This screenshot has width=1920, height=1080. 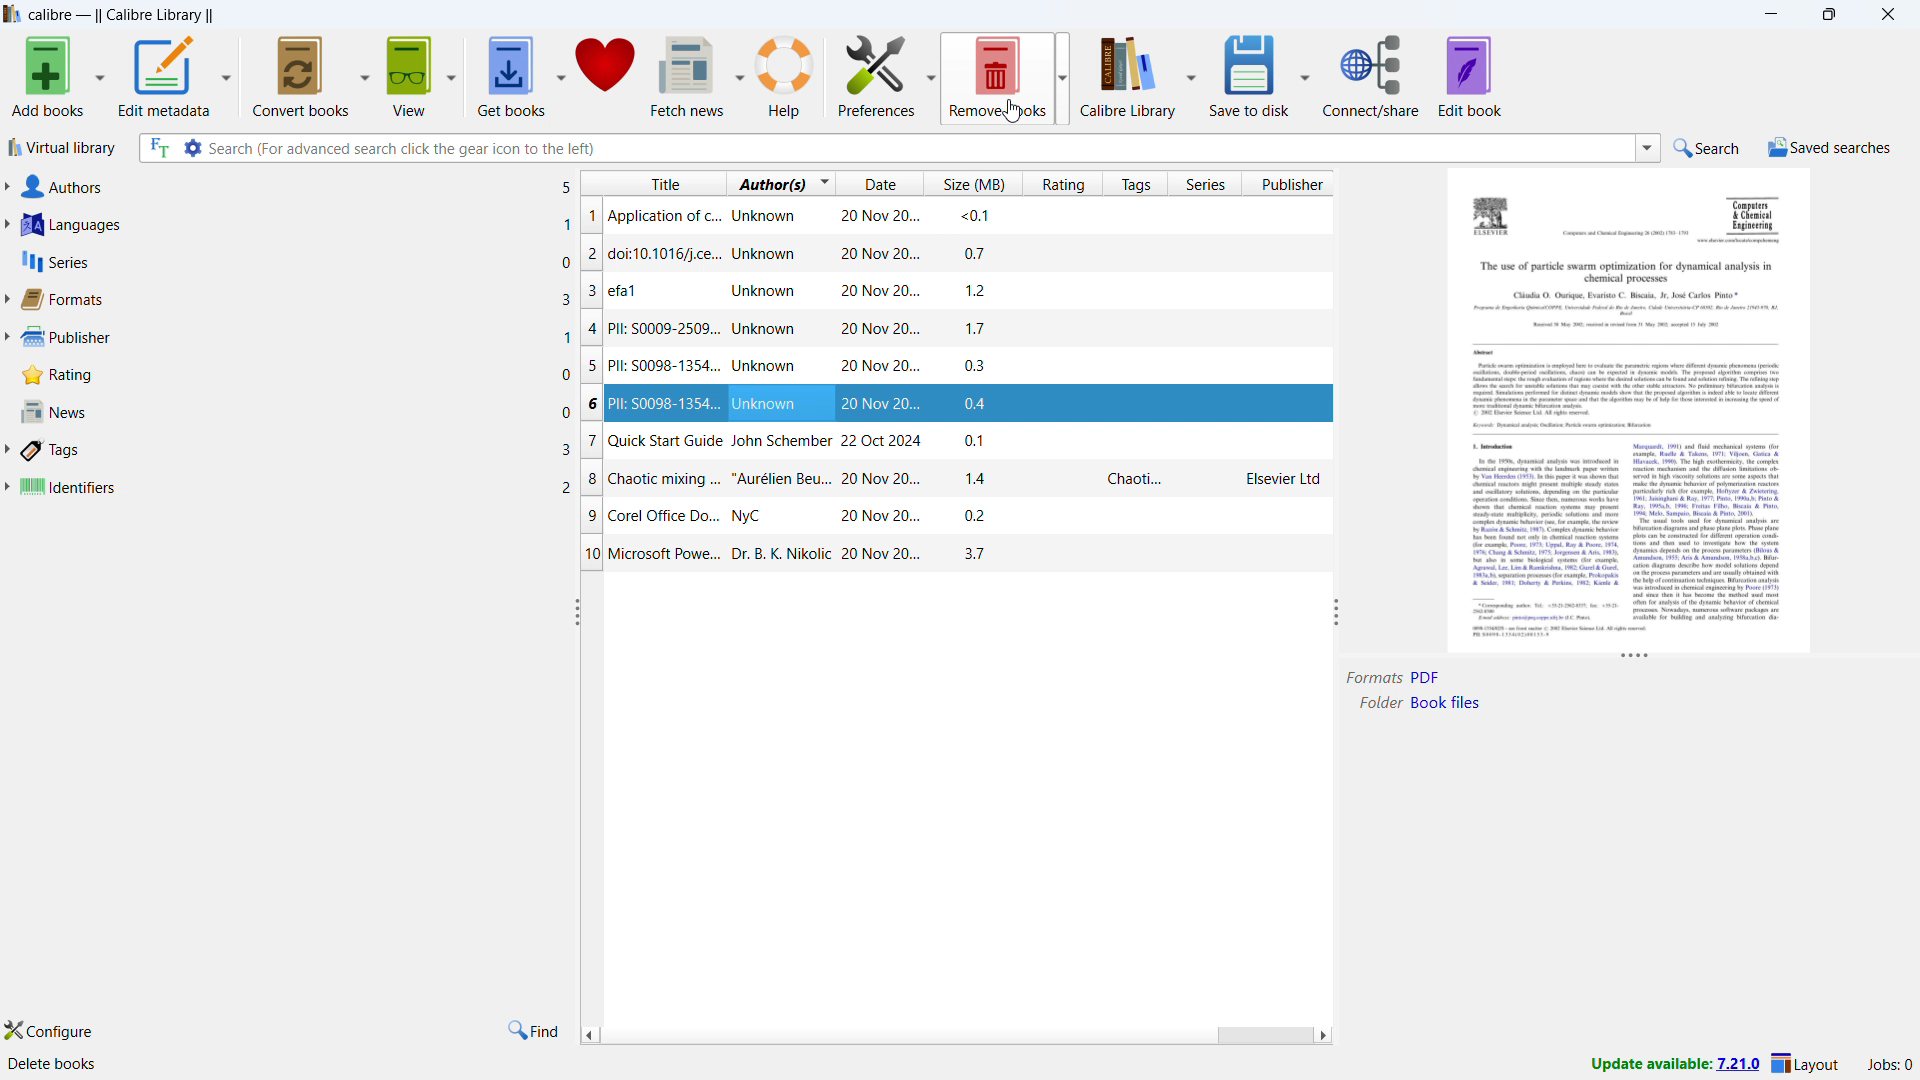 What do you see at coordinates (607, 74) in the screenshot?
I see `donate to clibre` at bounding box center [607, 74].